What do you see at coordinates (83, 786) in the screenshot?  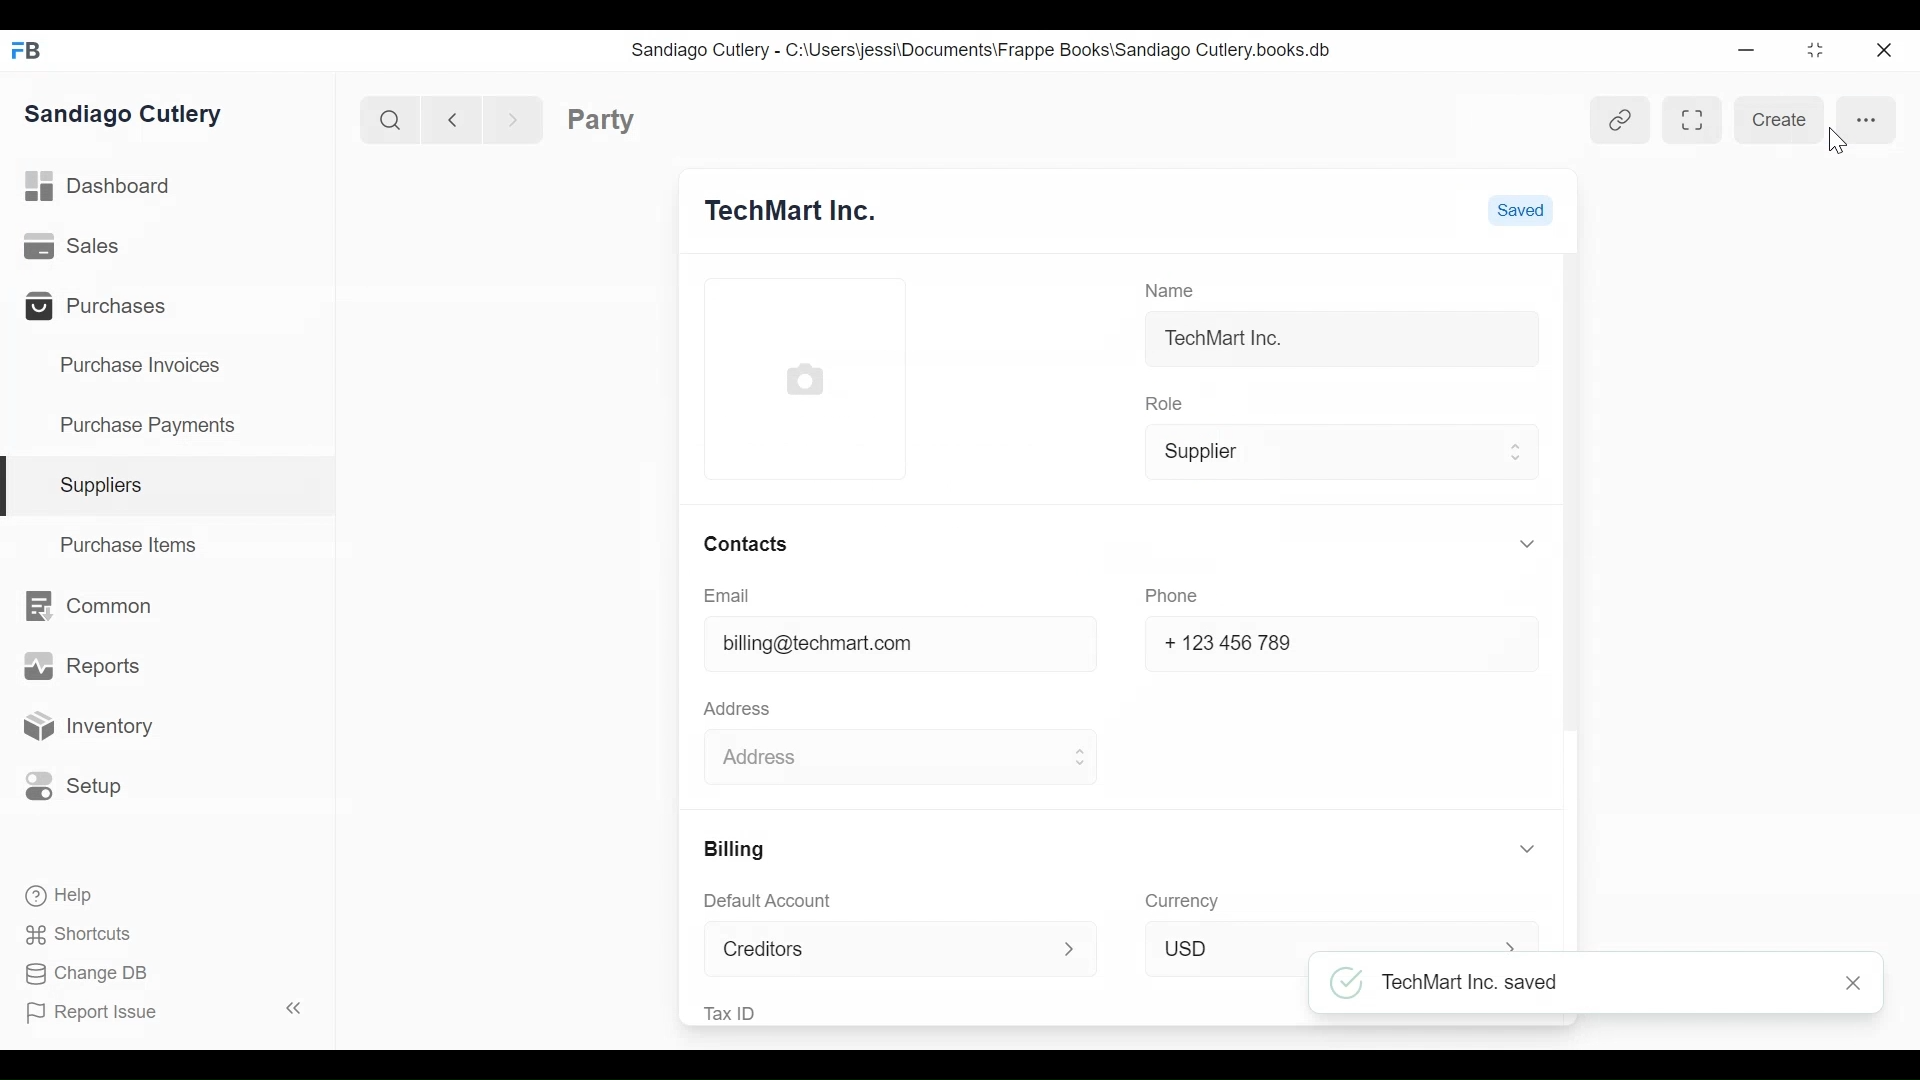 I see `Setup` at bounding box center [83, 786].